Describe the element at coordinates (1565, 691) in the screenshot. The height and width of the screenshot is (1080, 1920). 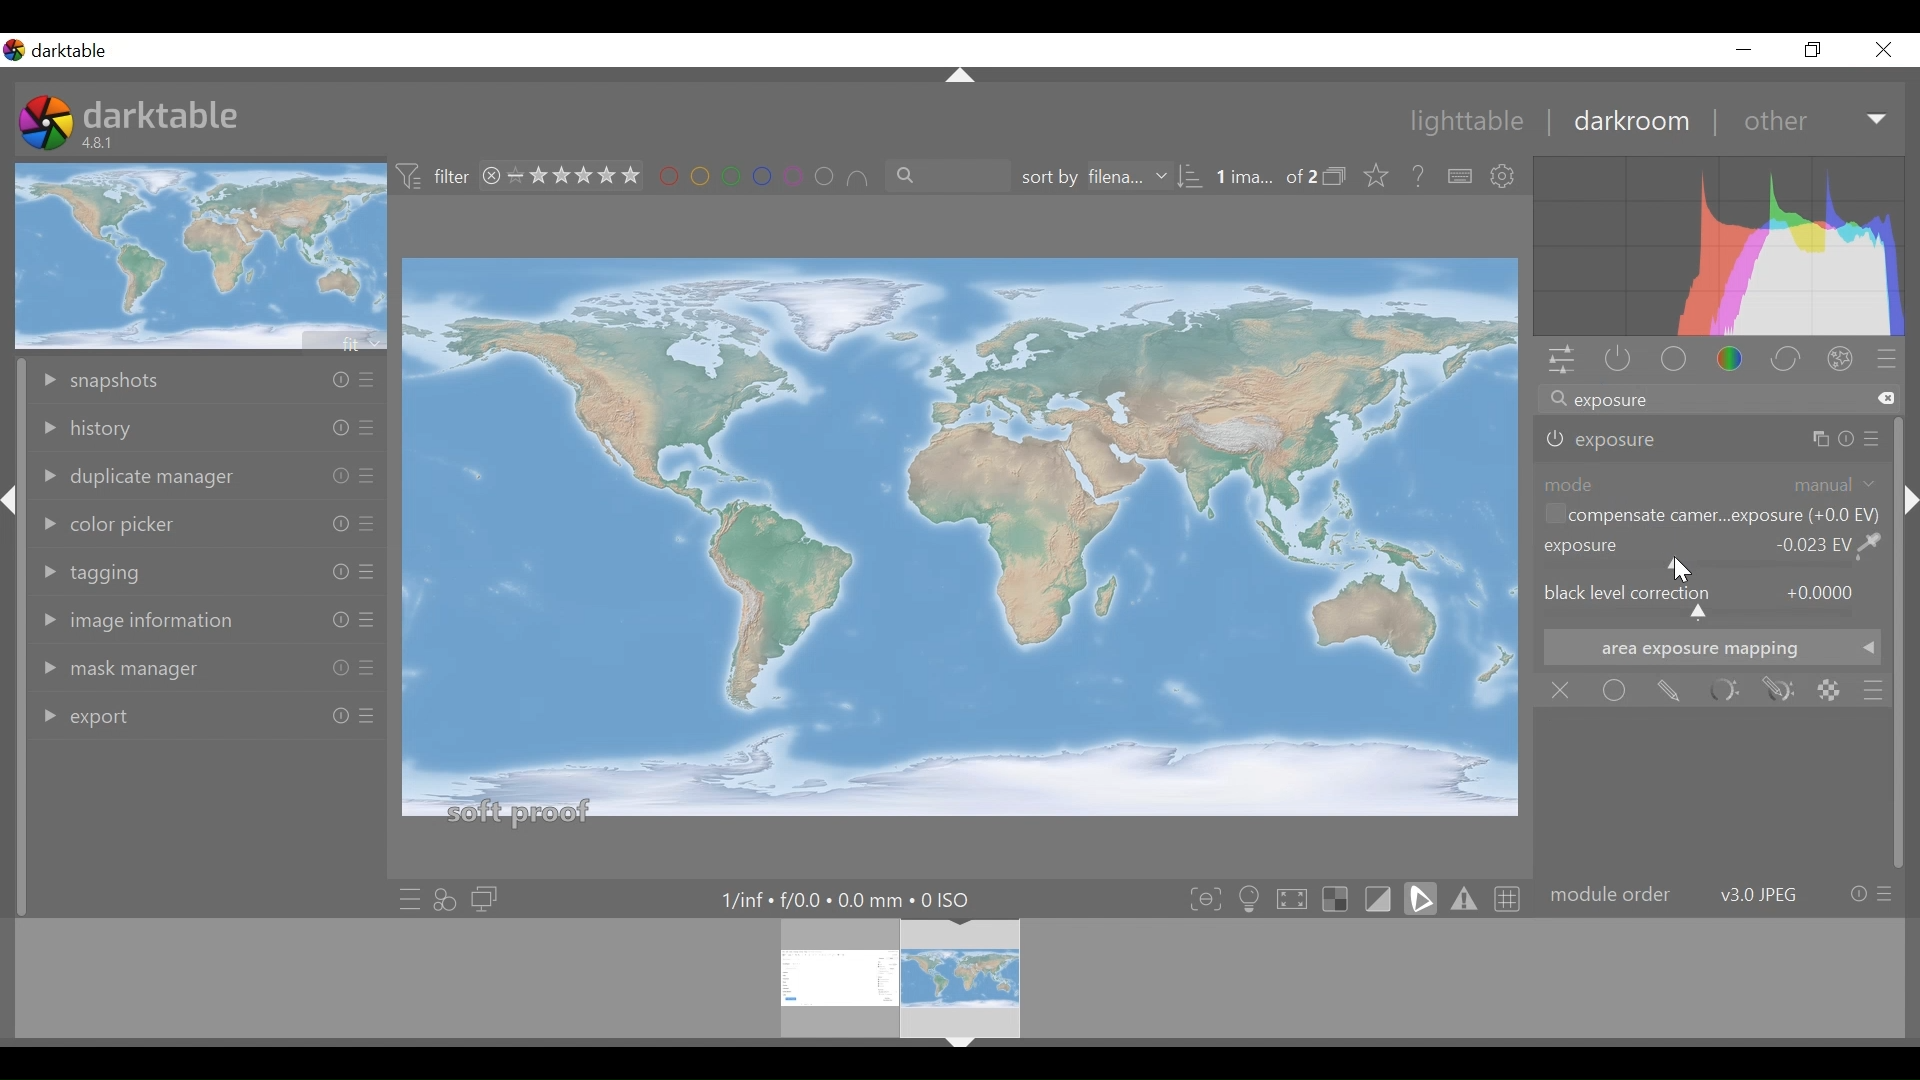
I see `off` at that location.